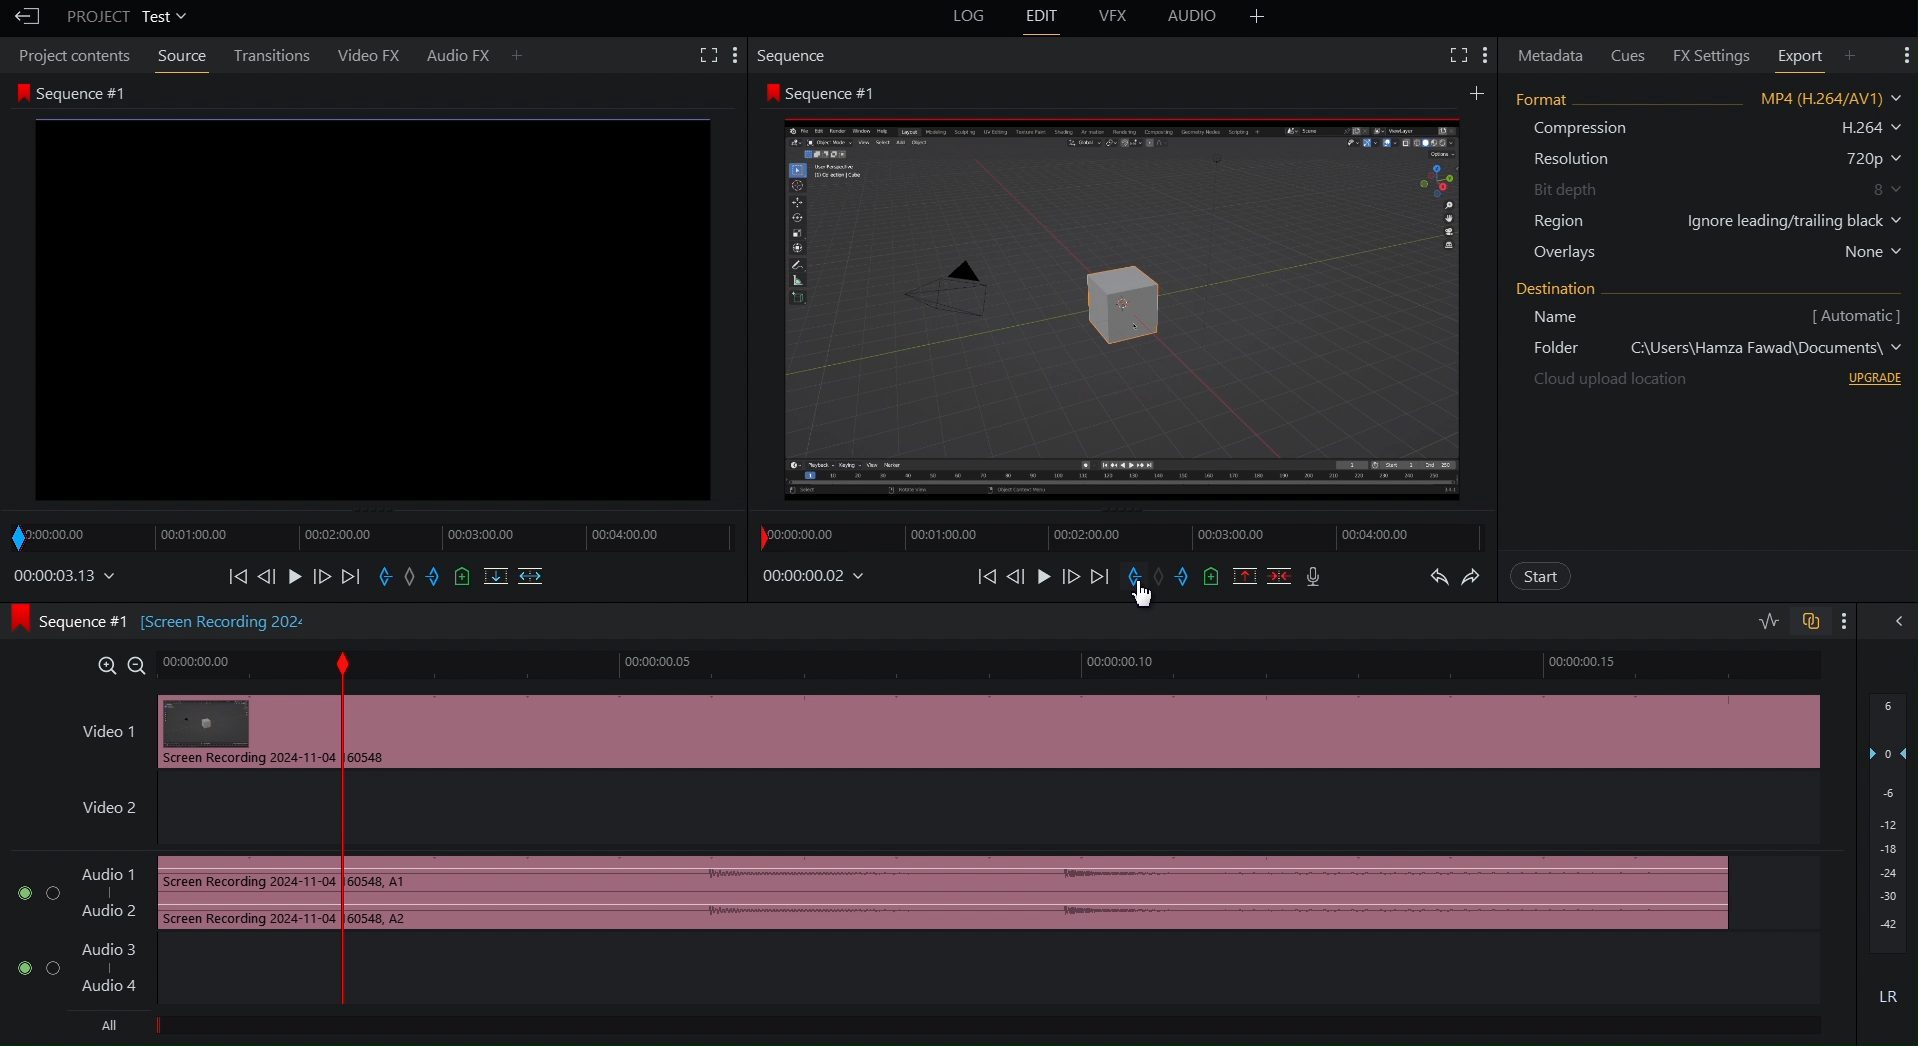 This screenshot has height=1046, width=1918. Describe the element at coordinates (1133, 576) in the screenshot. I see `Place Entry Marker` at that location.